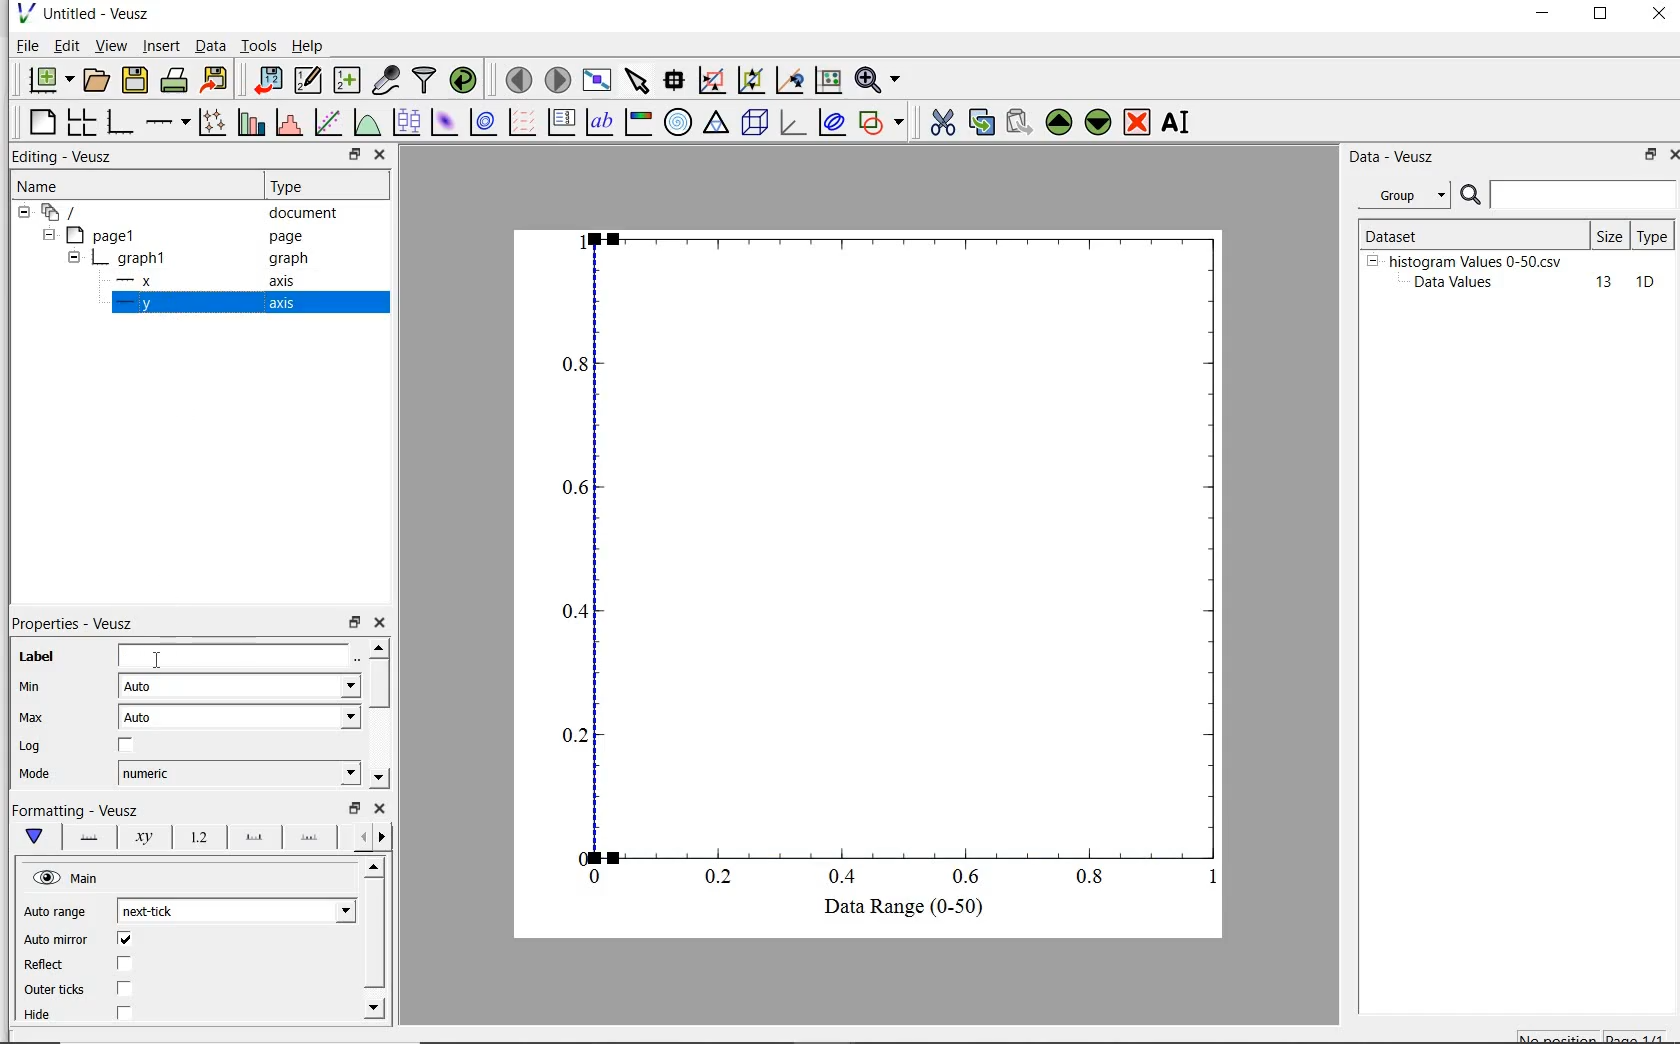 This screenshot has height=1044, width=1680. I want to click on move down, so click(378, 778).